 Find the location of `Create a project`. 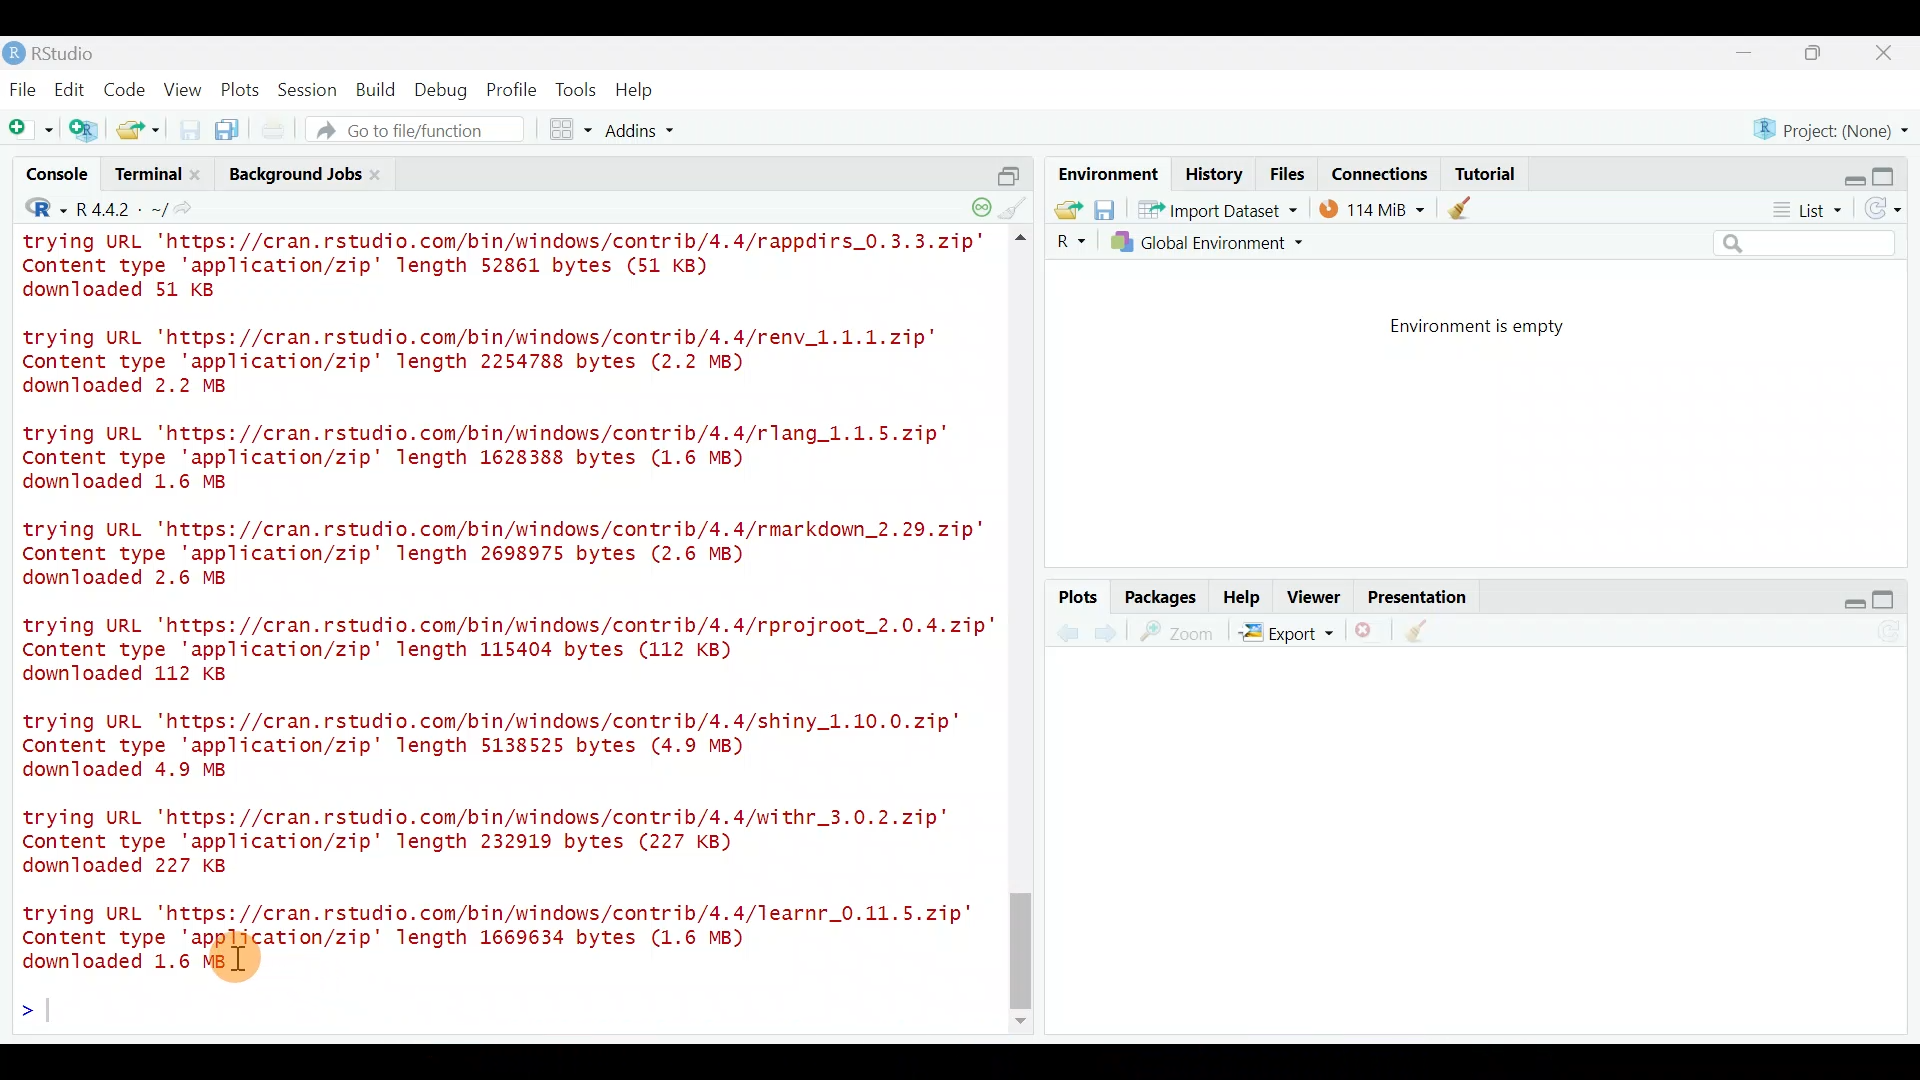

Create a project is located at coordinates (86, 131).